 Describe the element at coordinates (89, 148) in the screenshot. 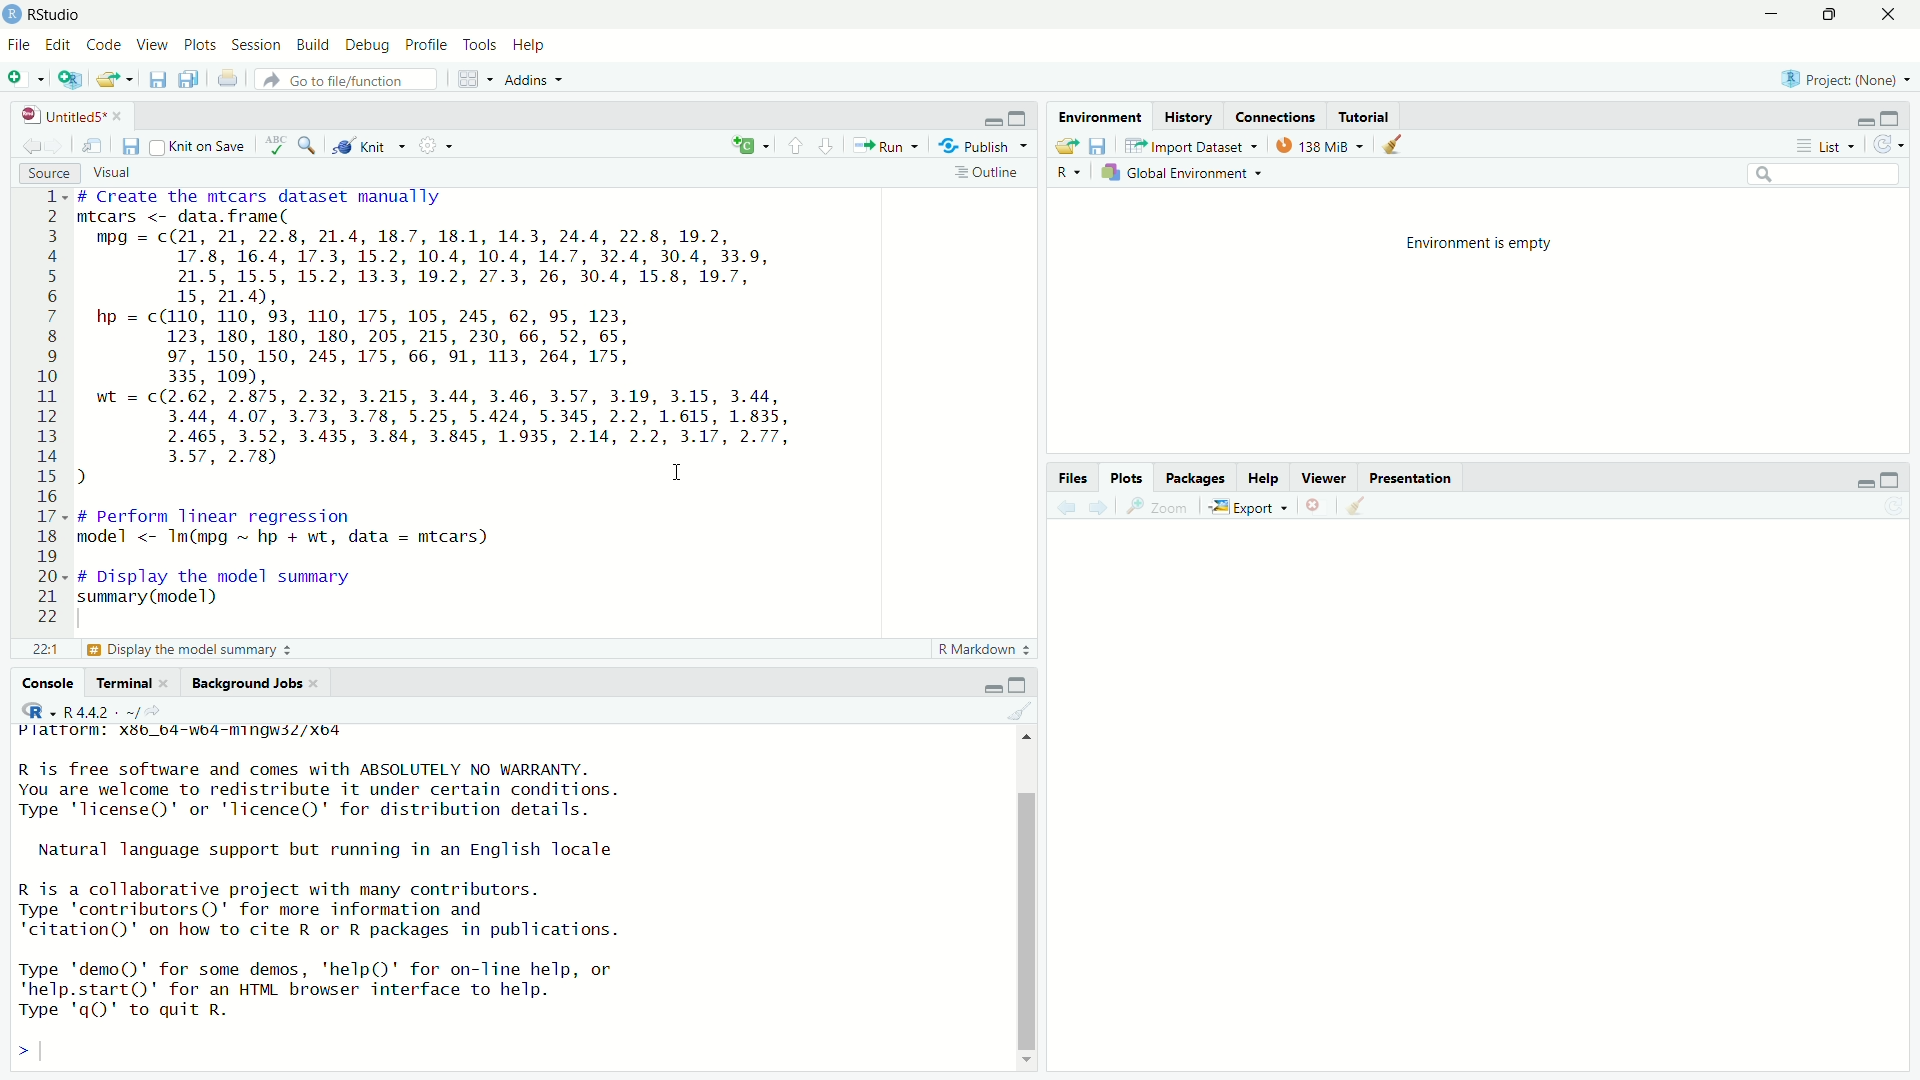

I see `show in new window` at that location.